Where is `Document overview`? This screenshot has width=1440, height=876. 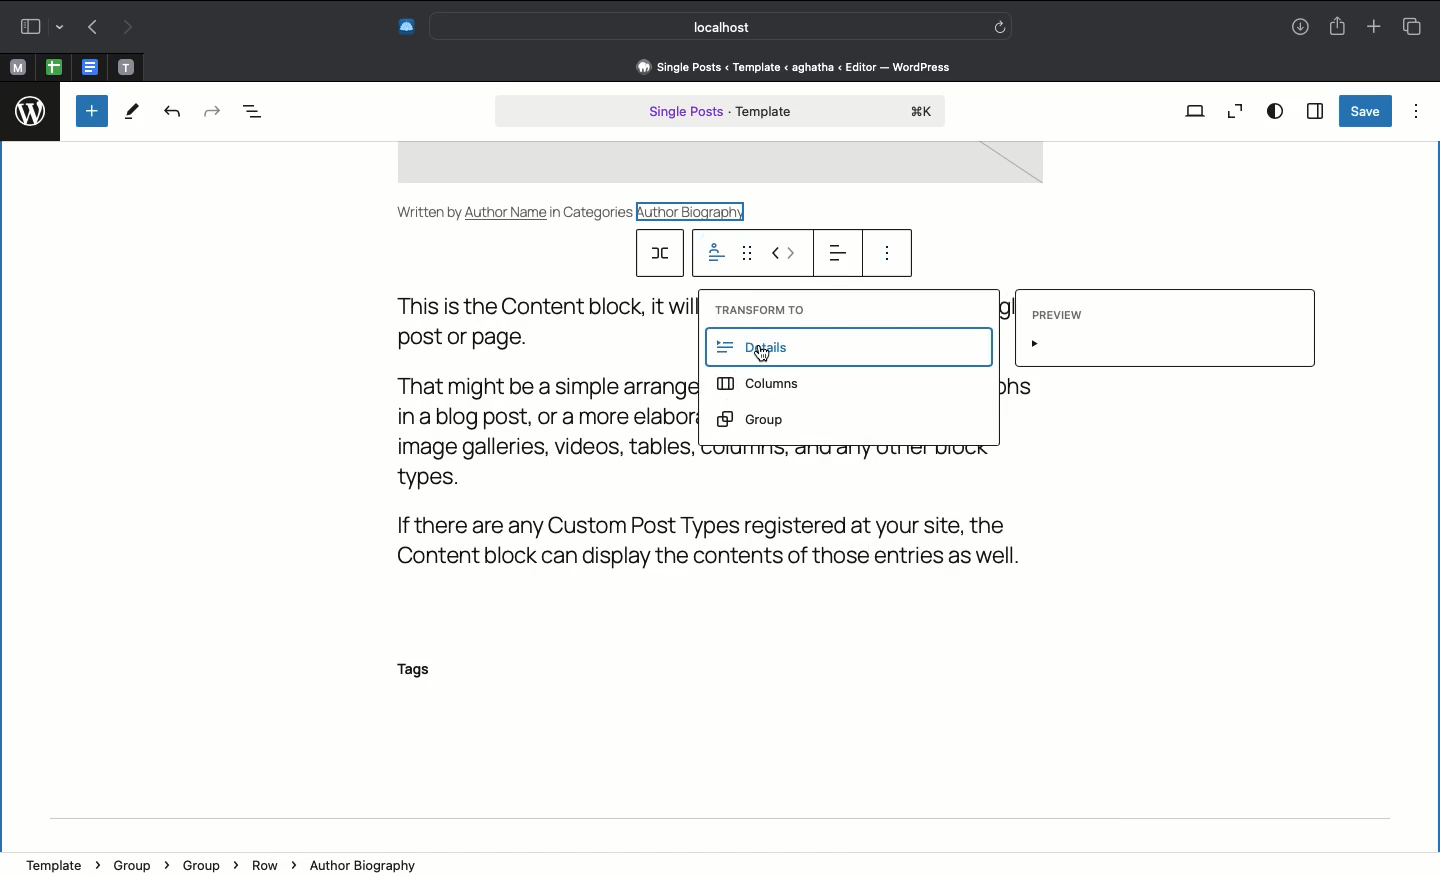 Document overview is located at coordinates (263, 112).